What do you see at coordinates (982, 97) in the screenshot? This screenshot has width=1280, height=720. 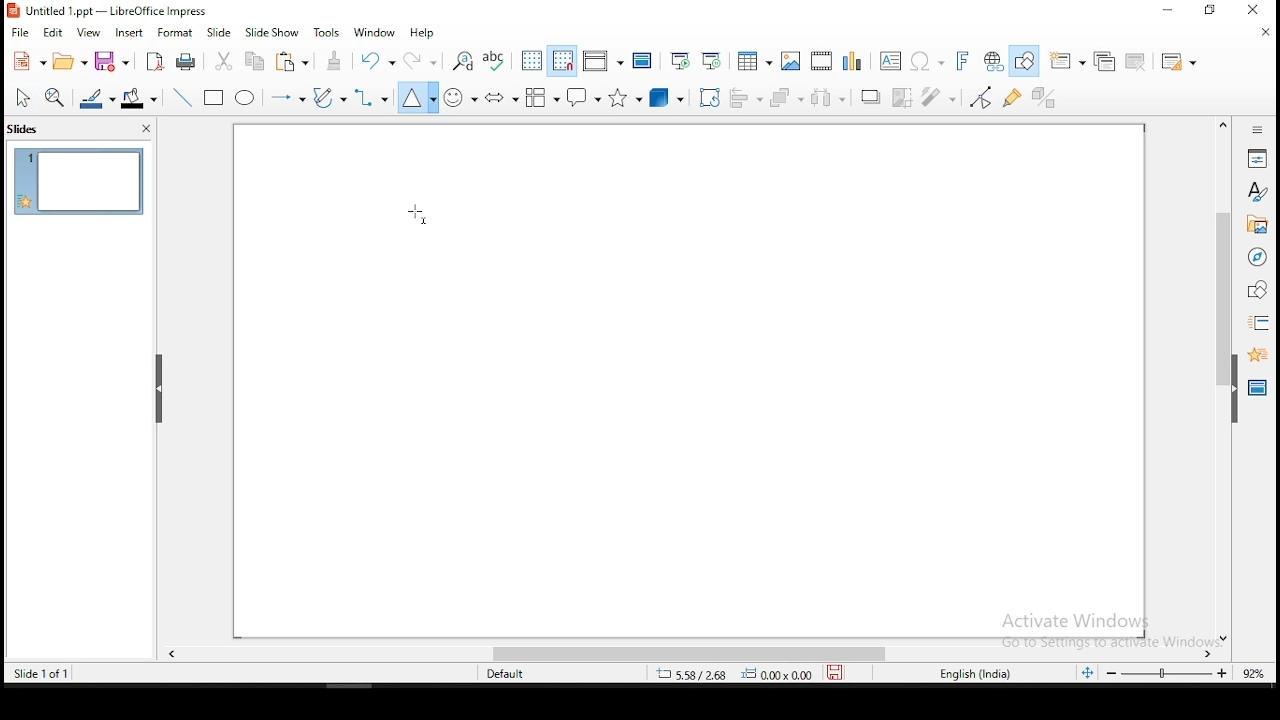 I see `toggle point edit mode` at bounding box center [982, 97].